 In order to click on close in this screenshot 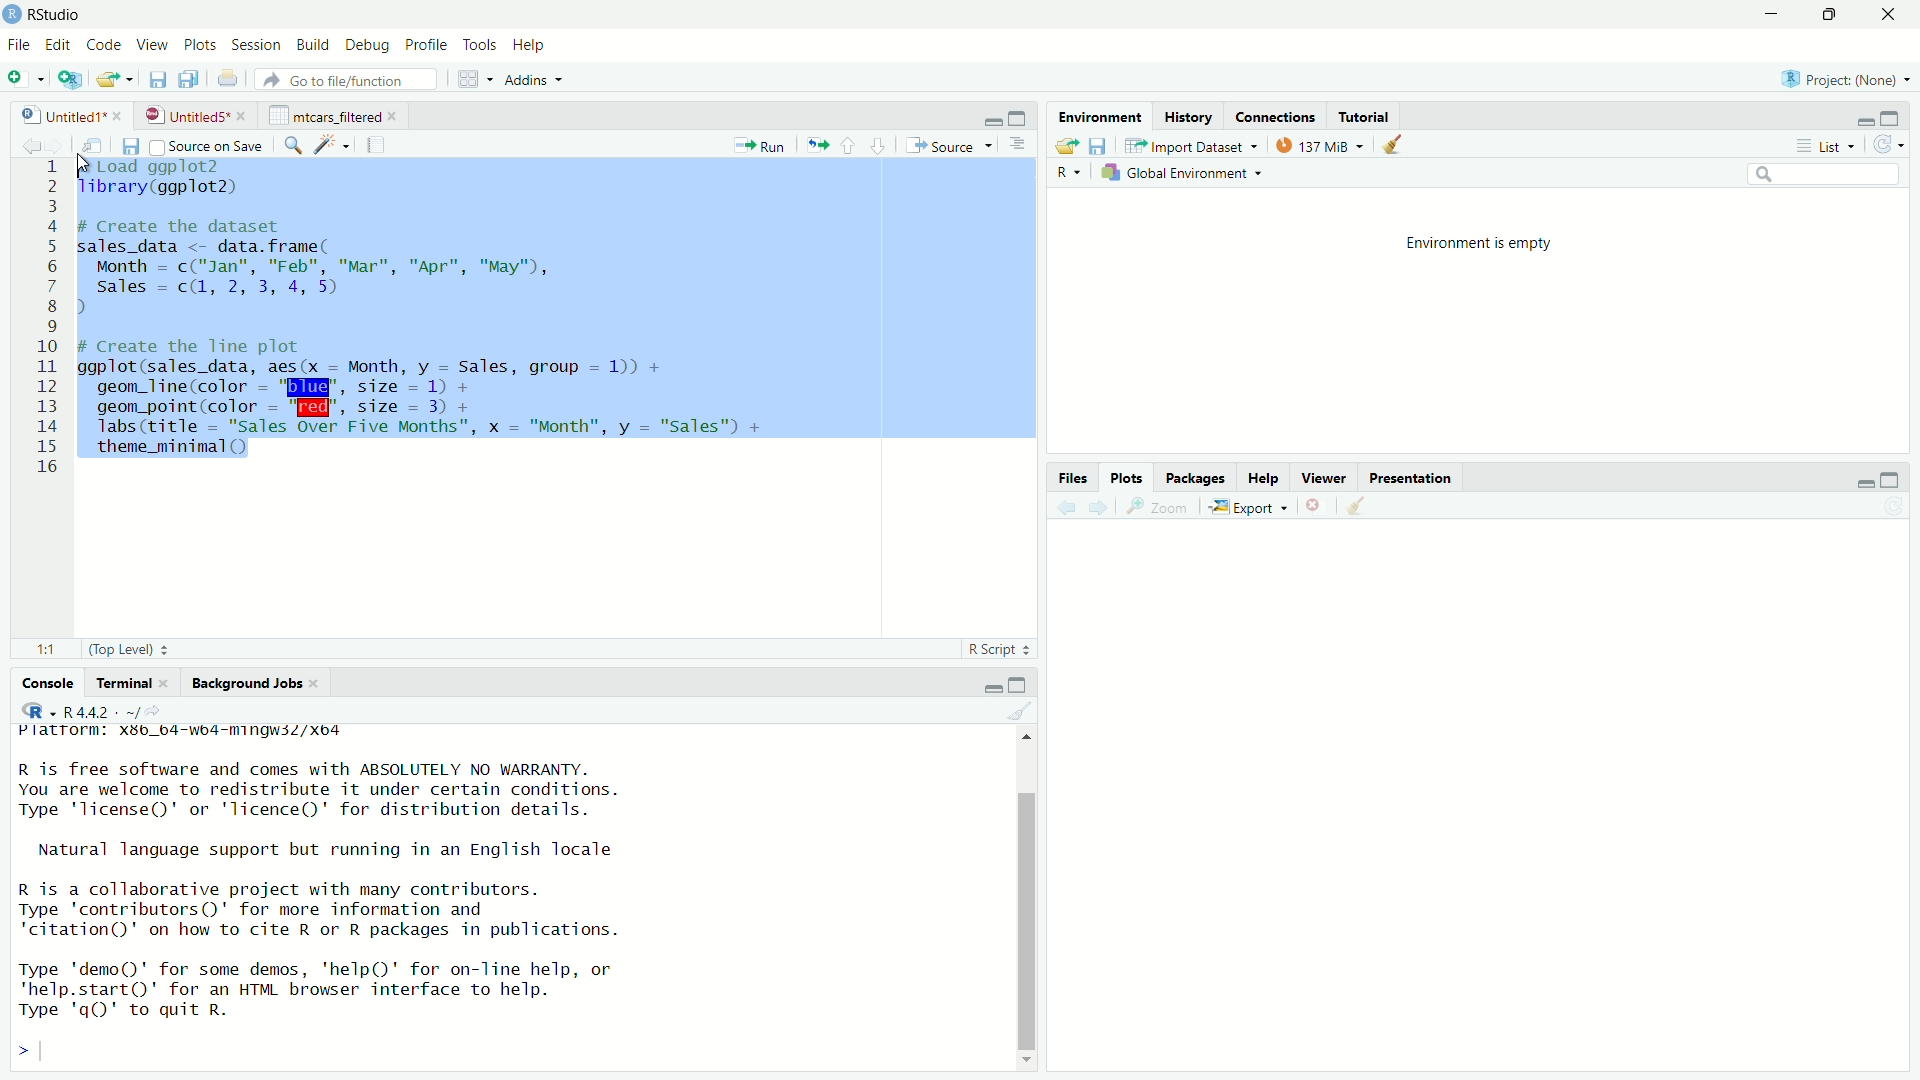, I will do `click(244, 116)`.